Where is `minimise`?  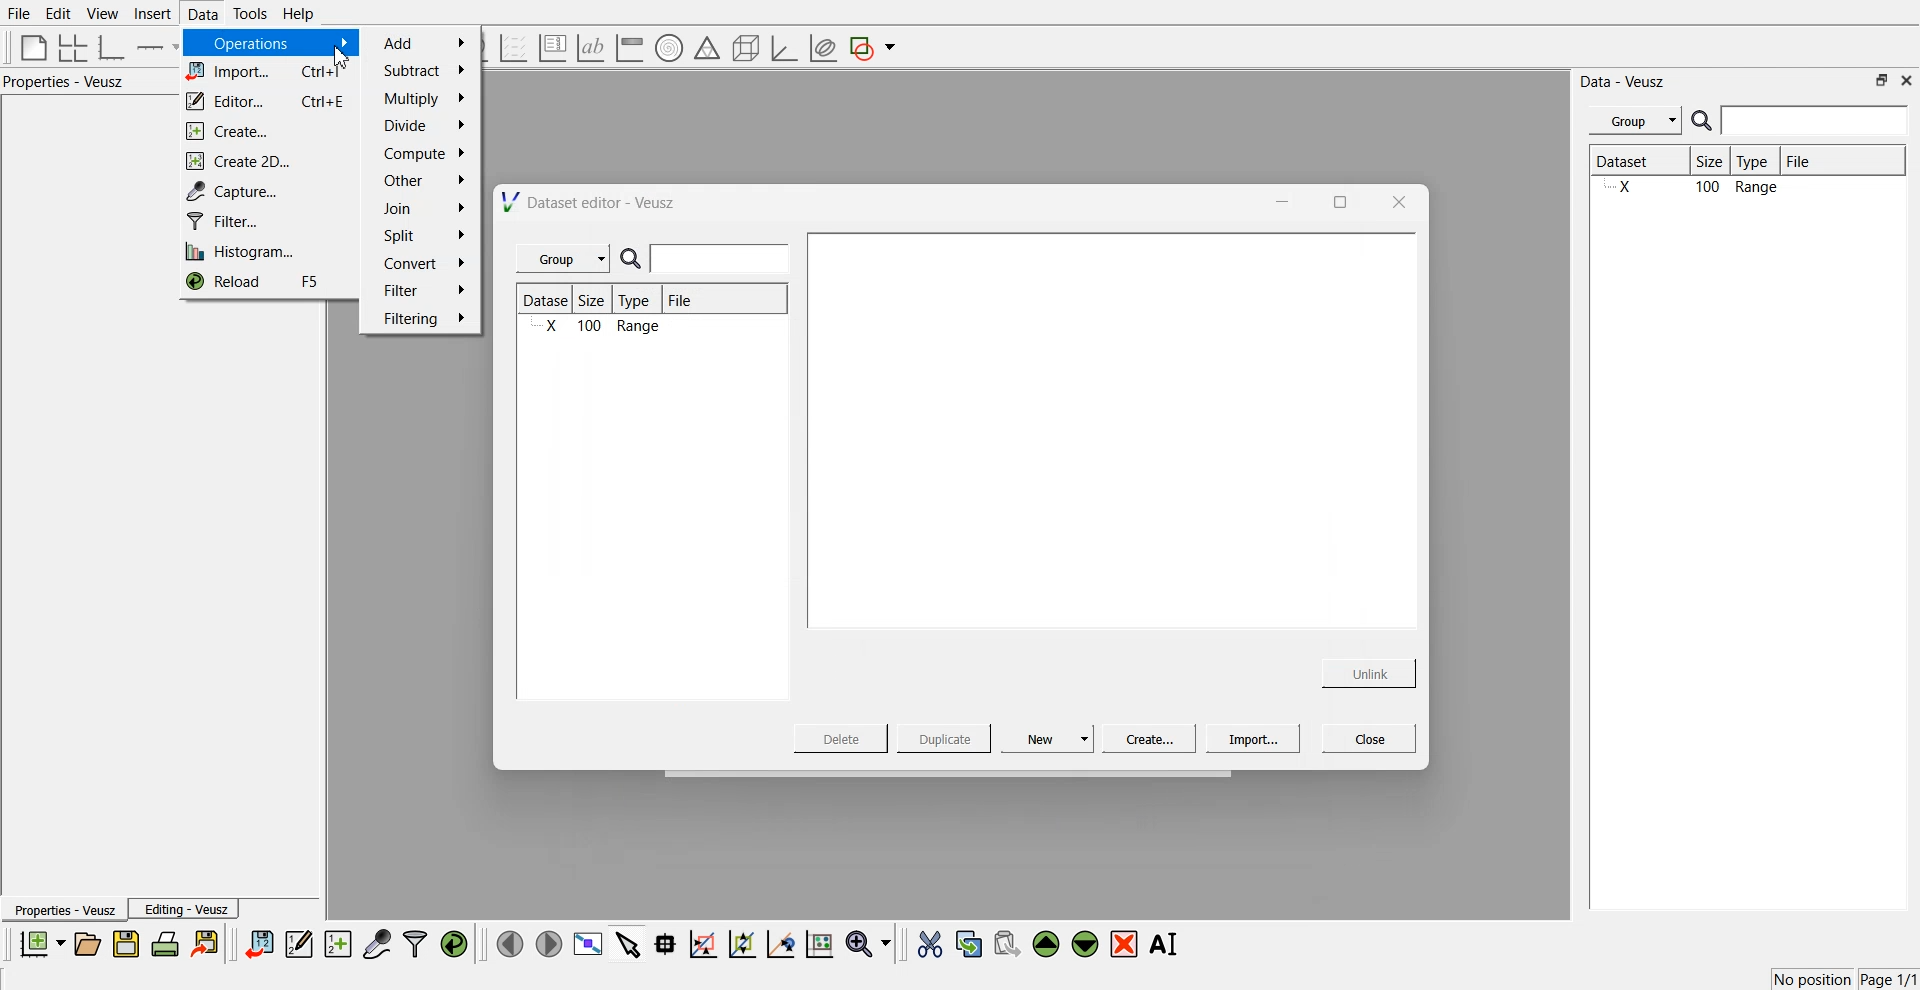
minimise is located at coordinates (1277, 200).